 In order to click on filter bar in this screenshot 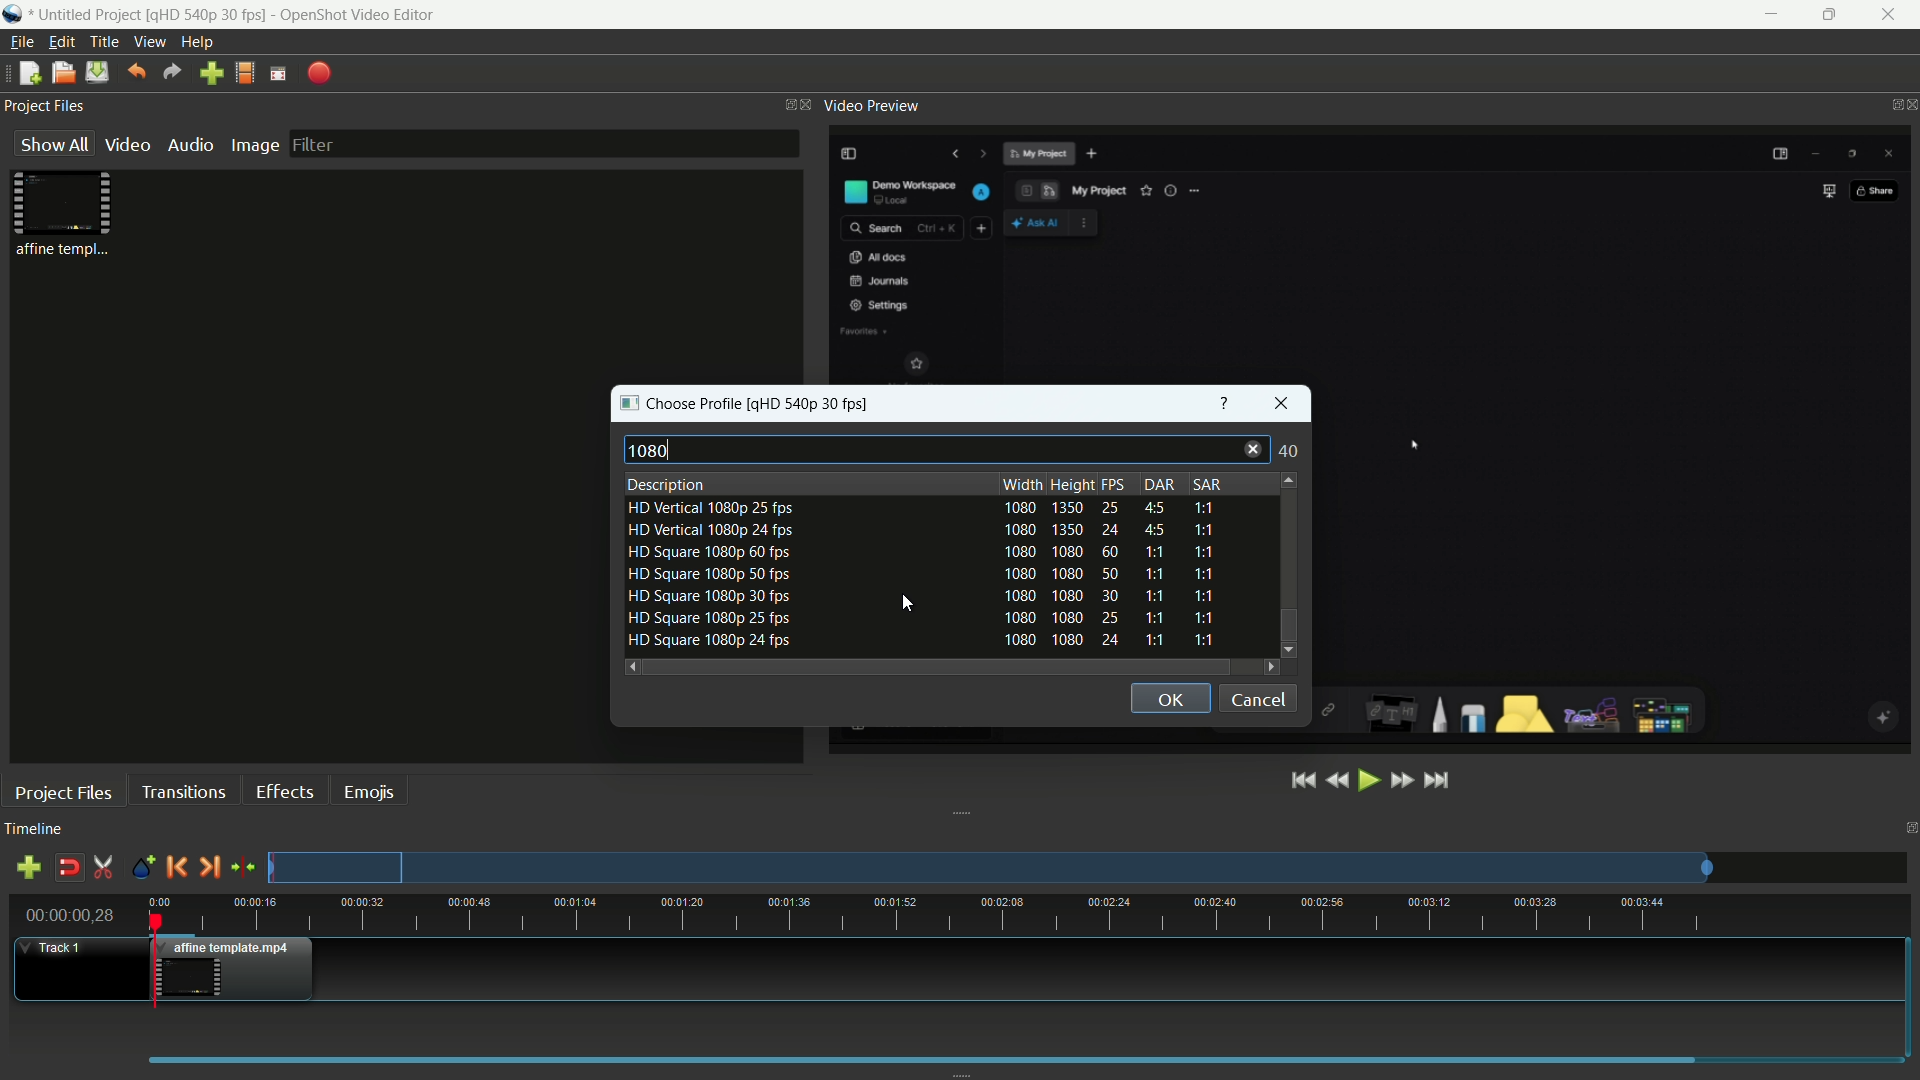, I will do `click(543, 143)`.